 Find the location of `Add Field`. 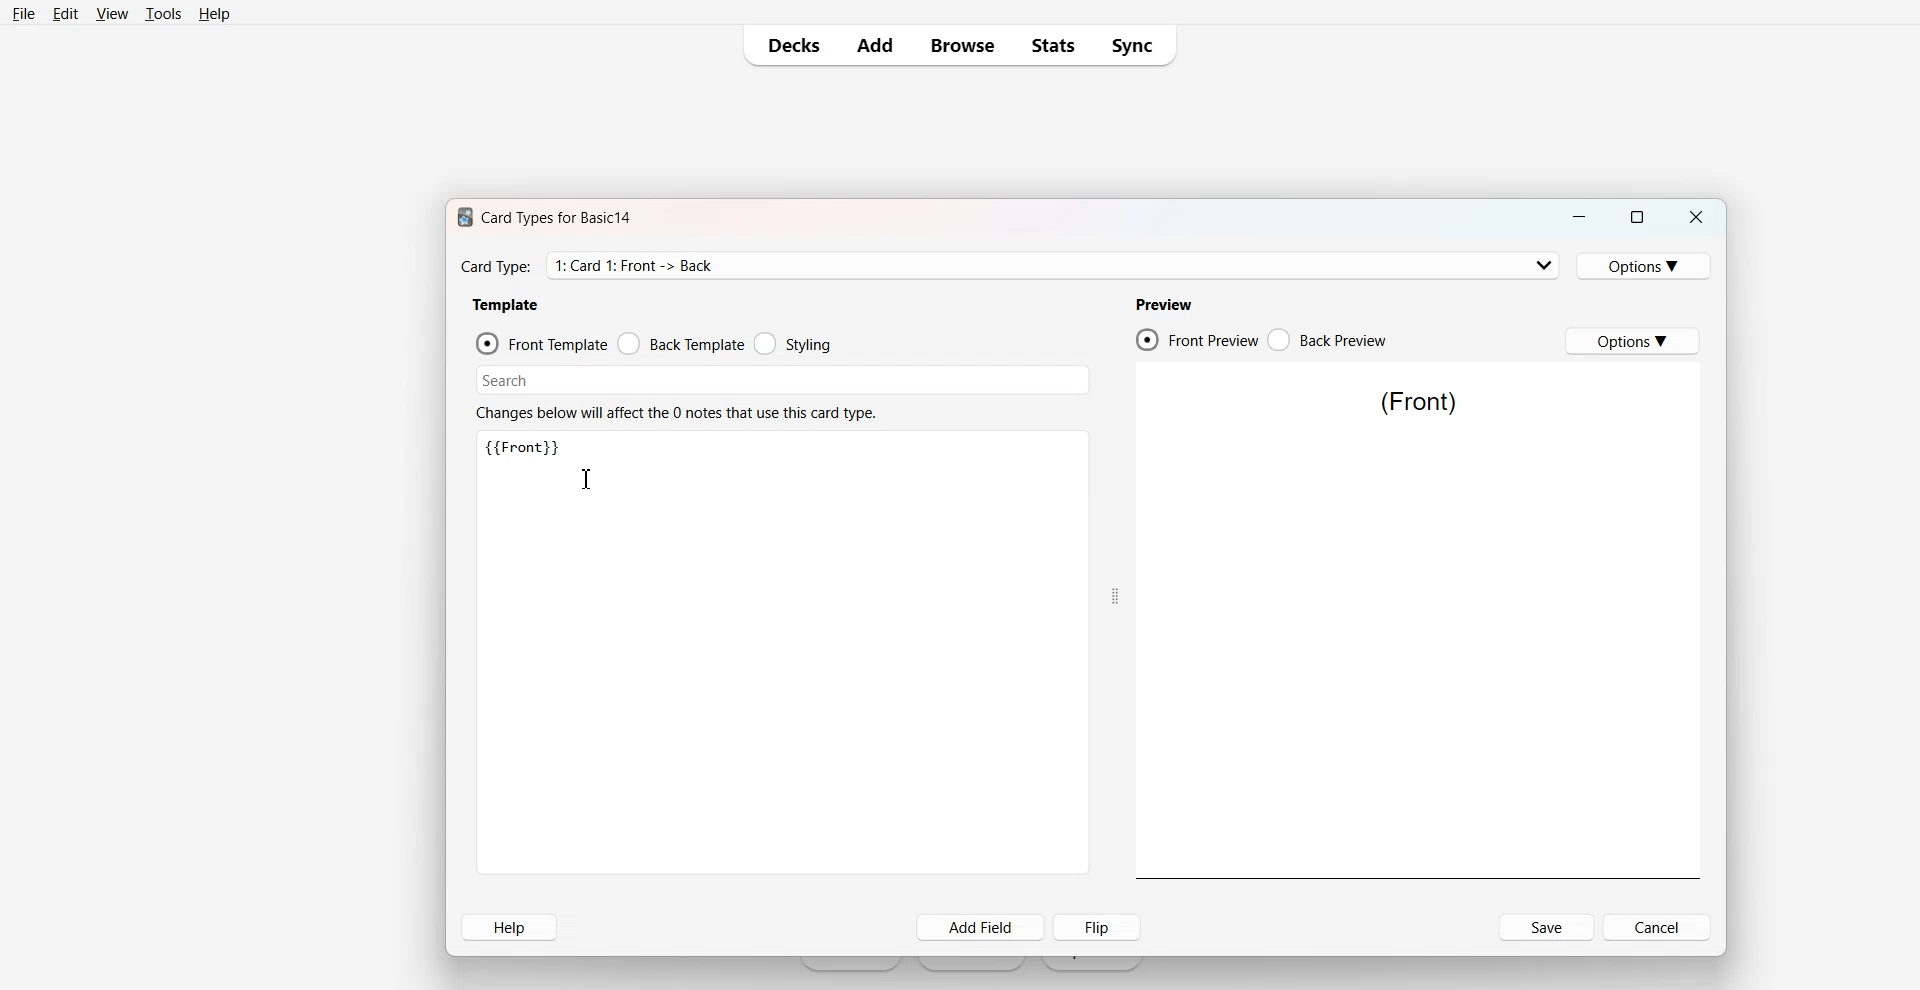

Add Field is located at coordinates (982, 928).